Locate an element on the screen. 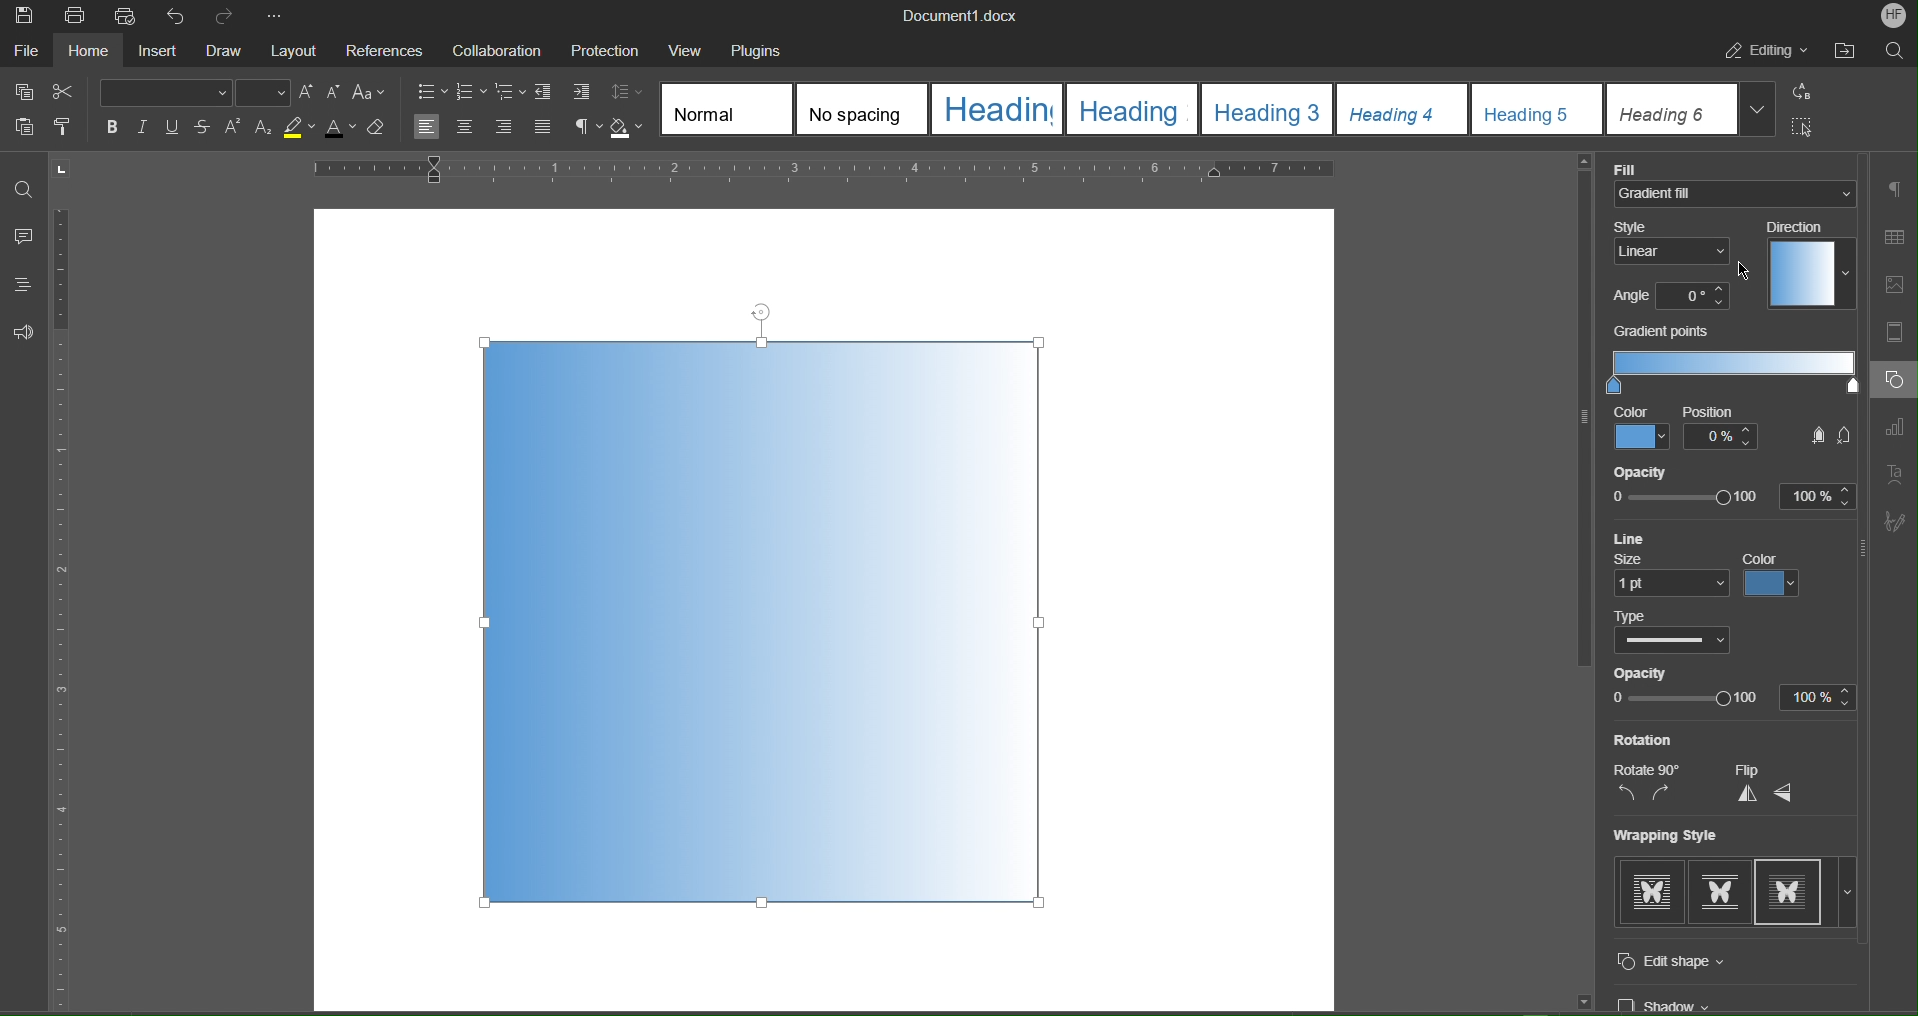 The image size is (1918, 1016). Decrease Indent is located at coordinates (548, 92).